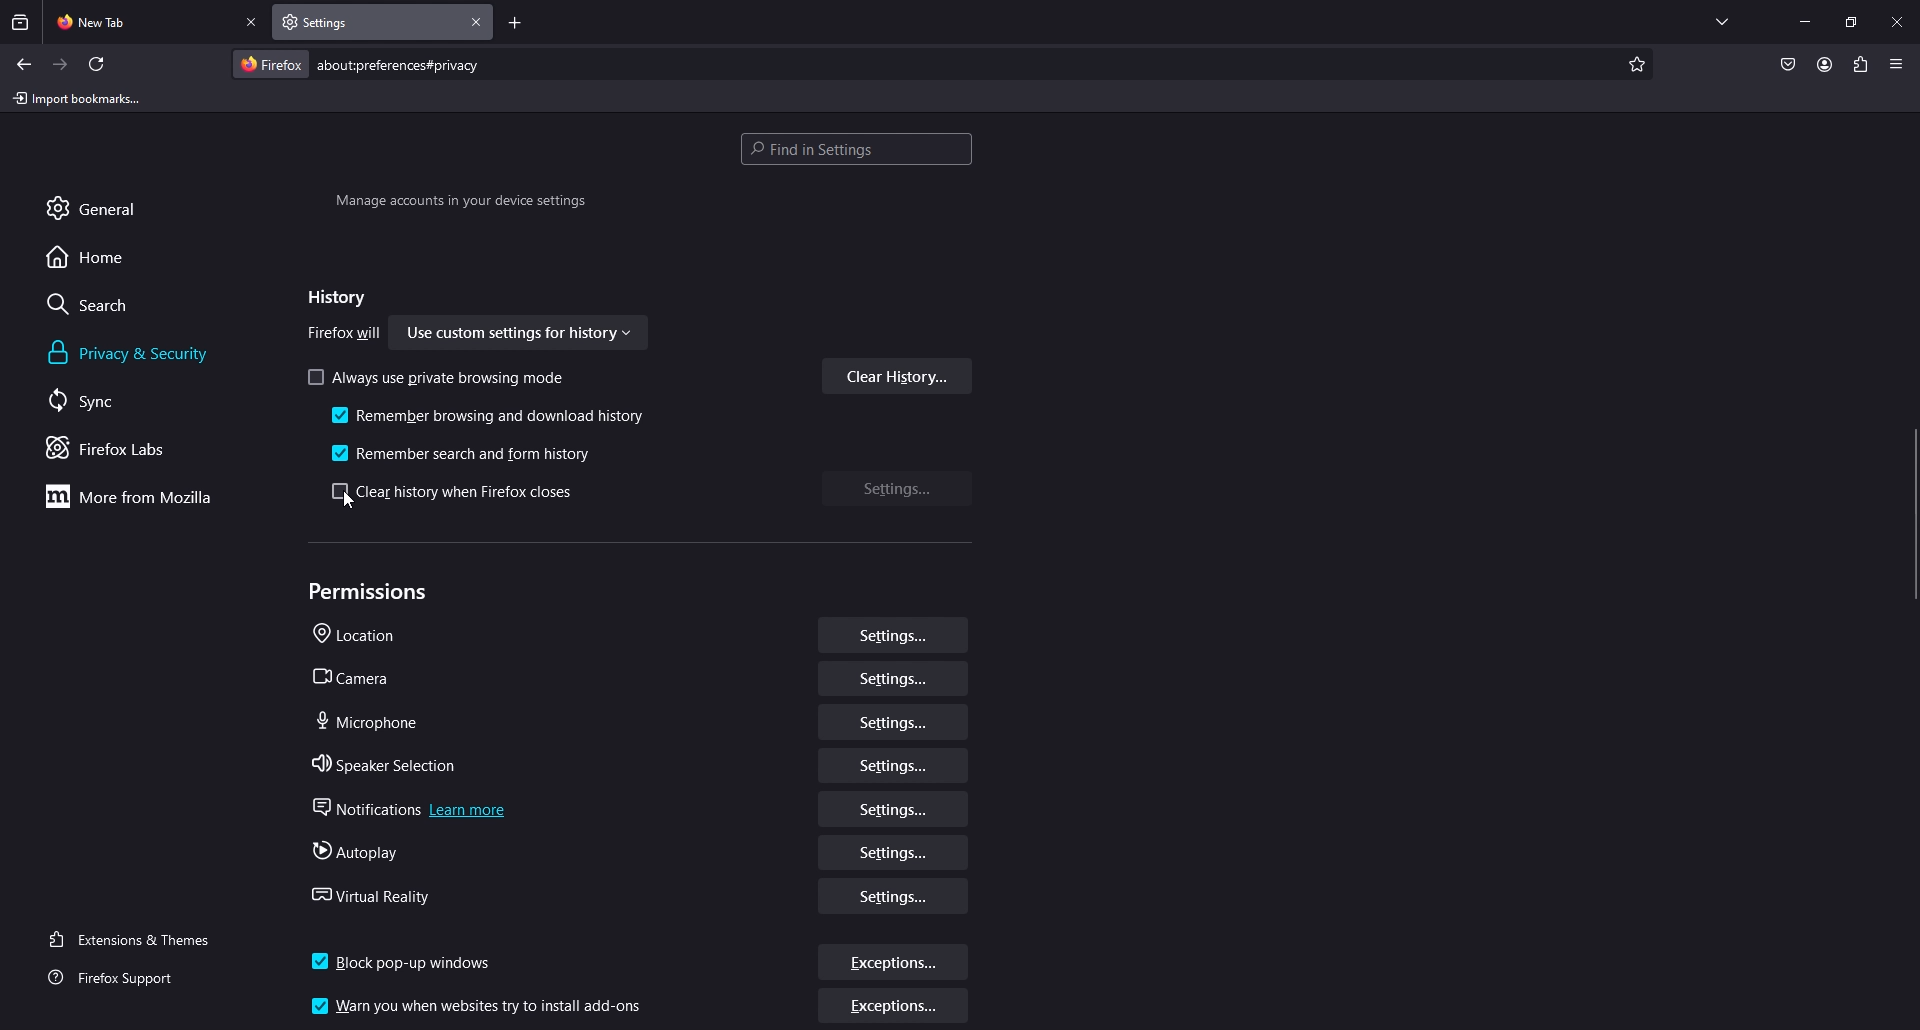  What do you see at coordinates (894, 809) in the screenshot?
I see `settings` at bounding box center [894, 809].